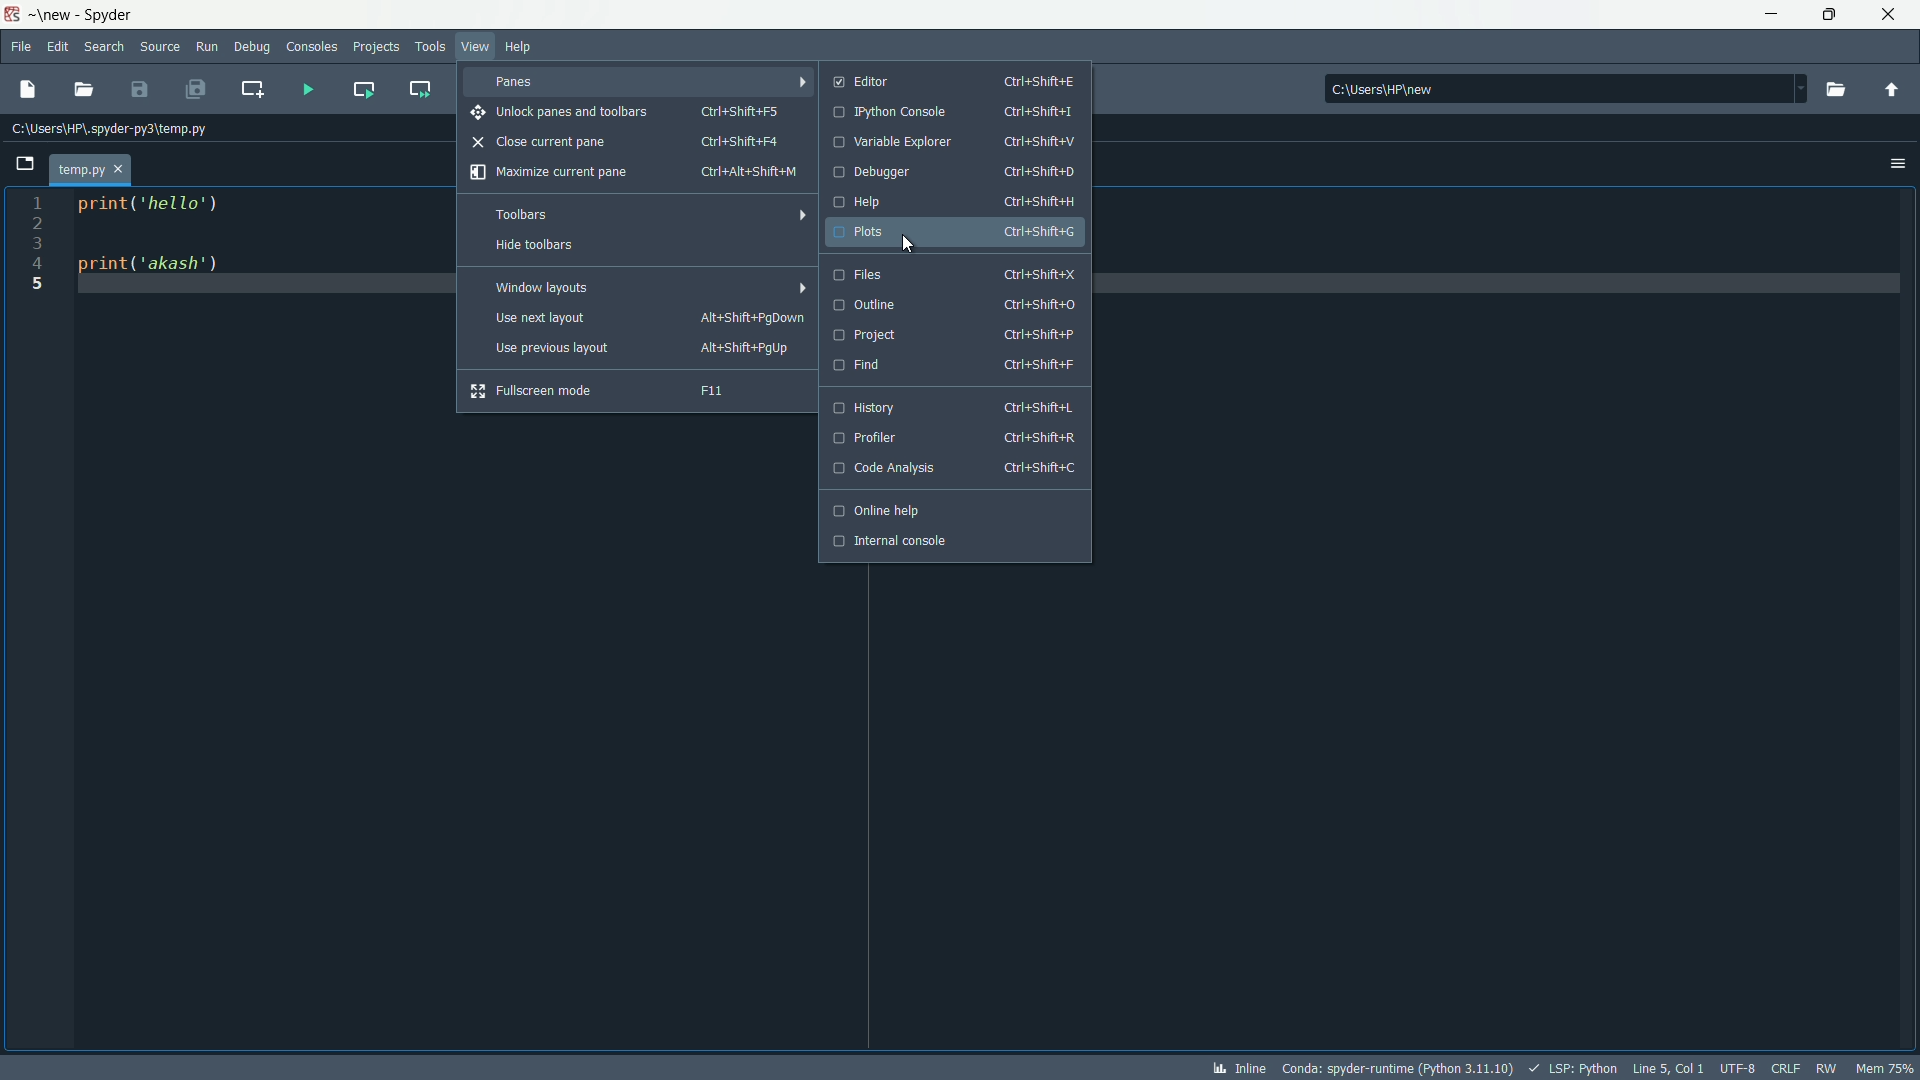 This screenshot has width=1920, height=1080. I want to click on close current pane, so click(628, 141).